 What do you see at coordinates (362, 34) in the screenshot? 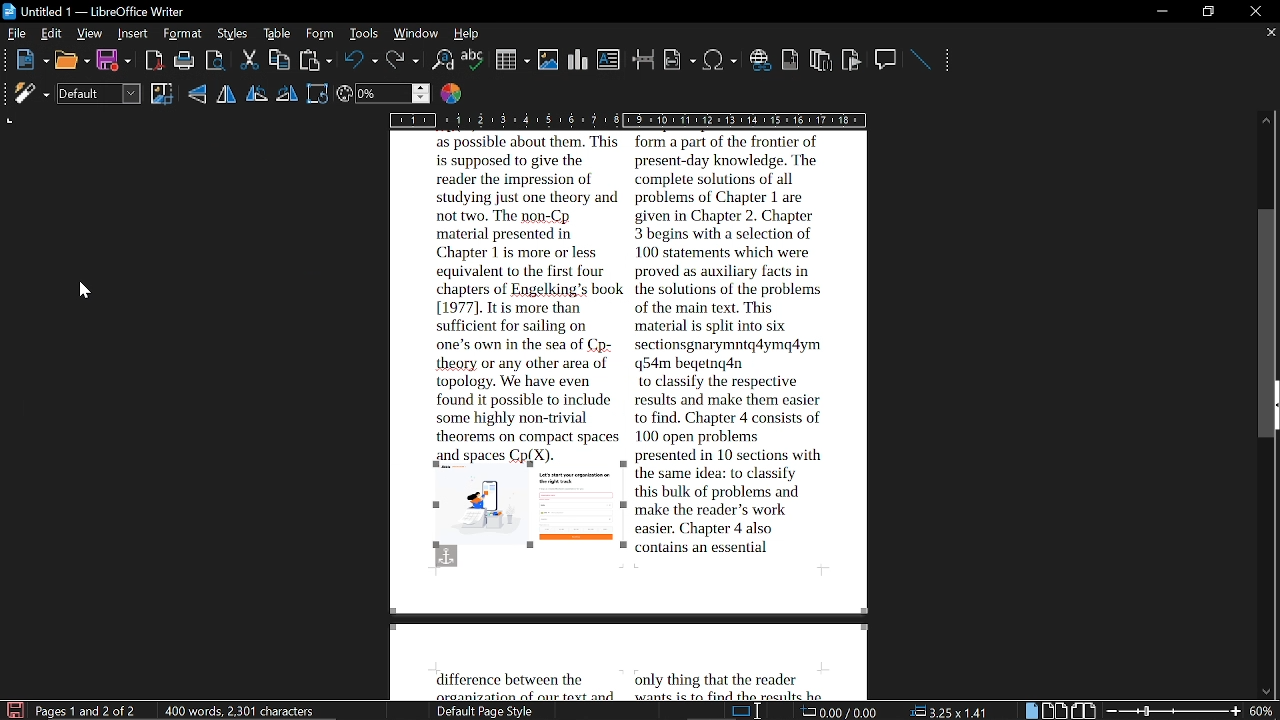
I see `tools` at bounding box center [362, 34].